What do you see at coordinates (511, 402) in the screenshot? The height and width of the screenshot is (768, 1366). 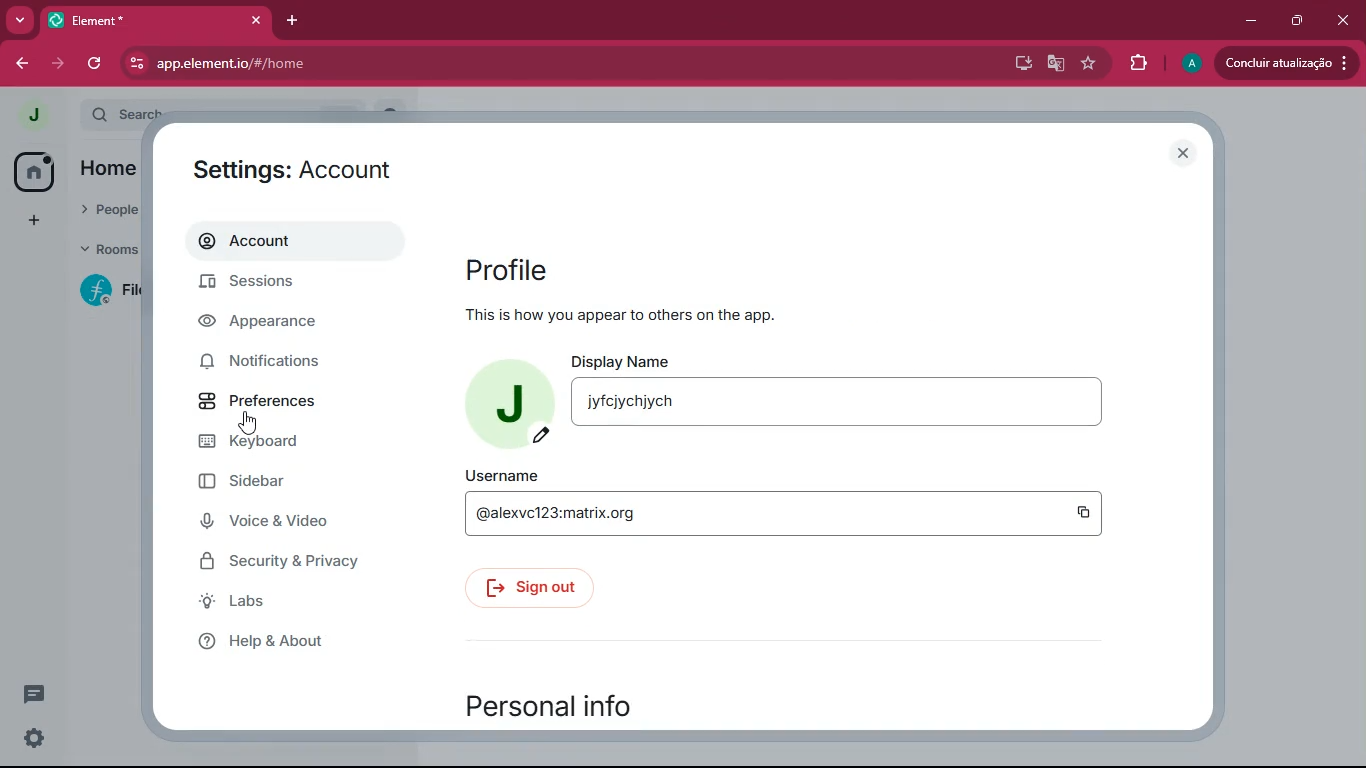 I see `profile picture` at bounding box center [511, 402].